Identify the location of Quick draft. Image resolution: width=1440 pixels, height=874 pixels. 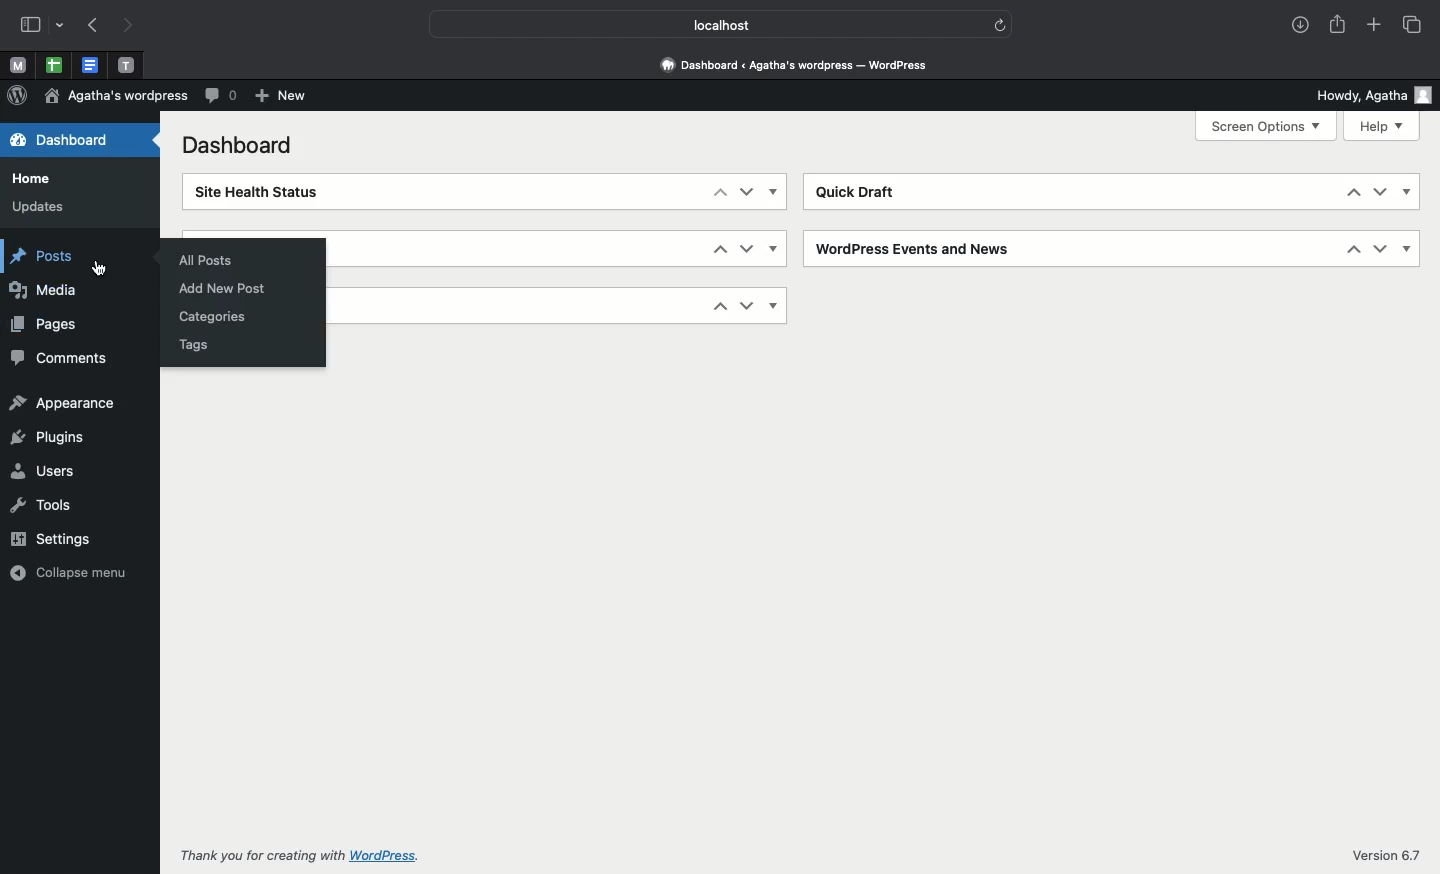
(859, 191).